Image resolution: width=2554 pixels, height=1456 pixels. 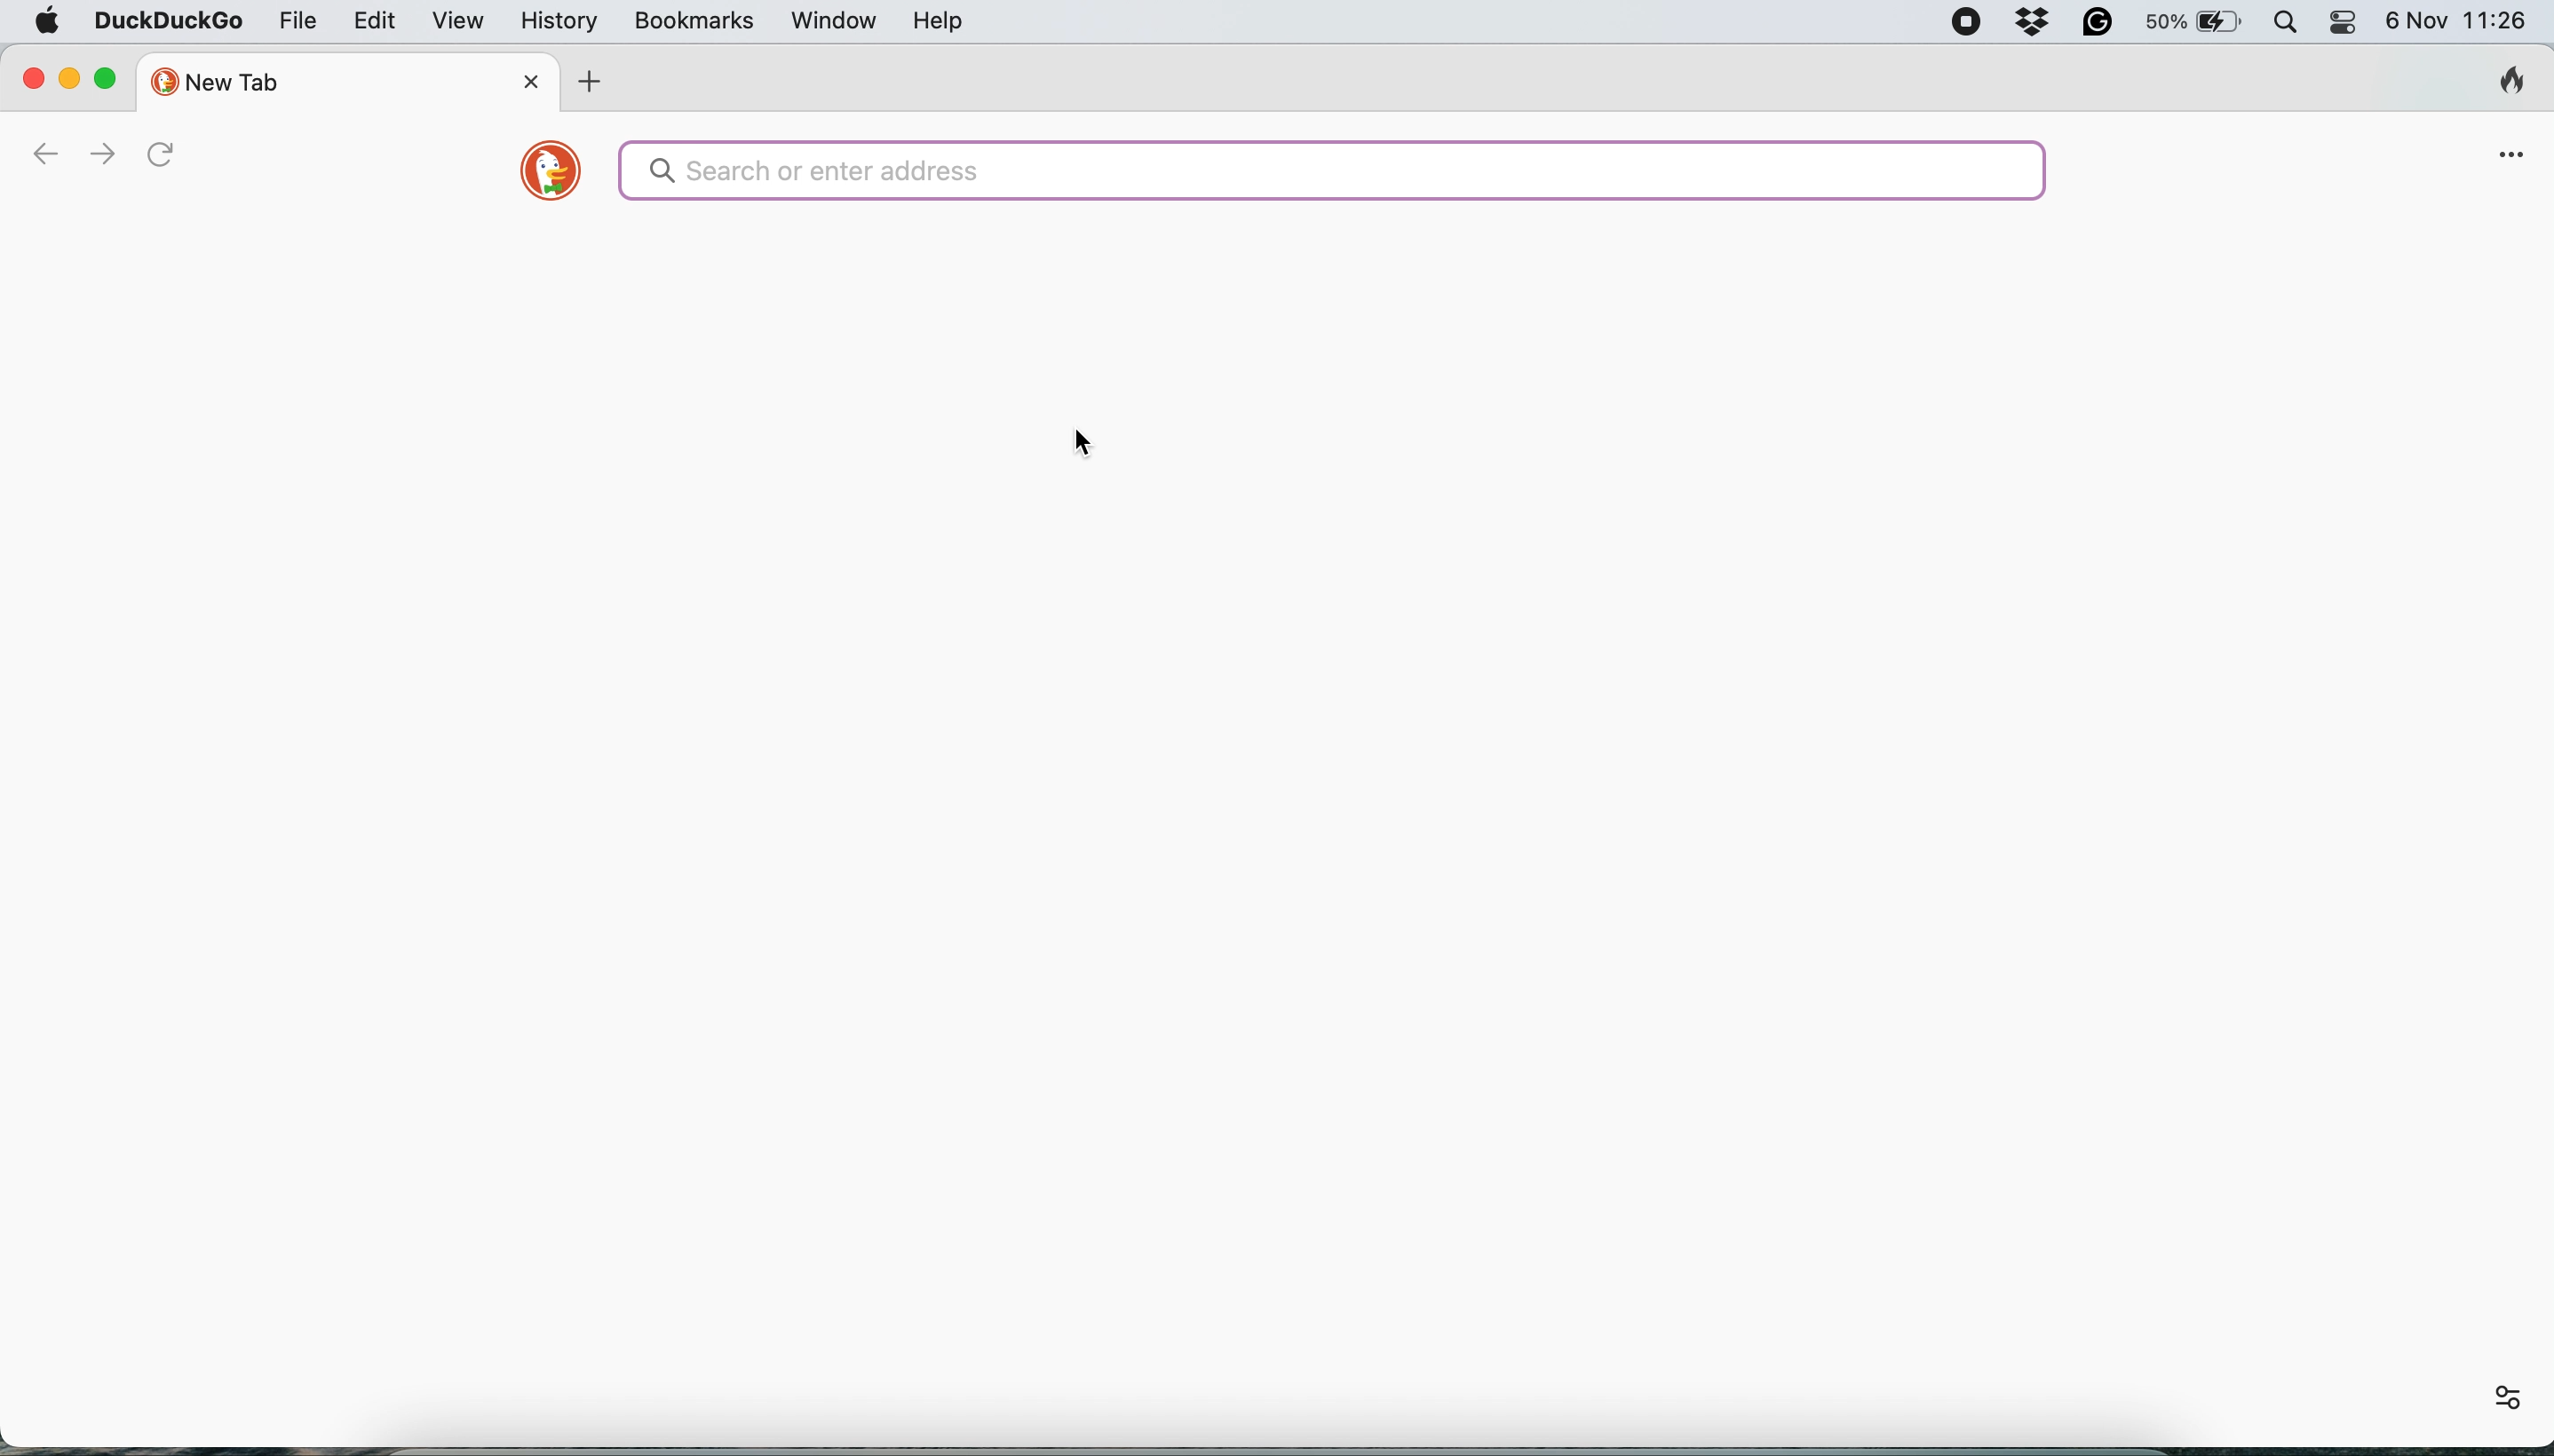 I want to click on control center, so click(x=2343, y=26).